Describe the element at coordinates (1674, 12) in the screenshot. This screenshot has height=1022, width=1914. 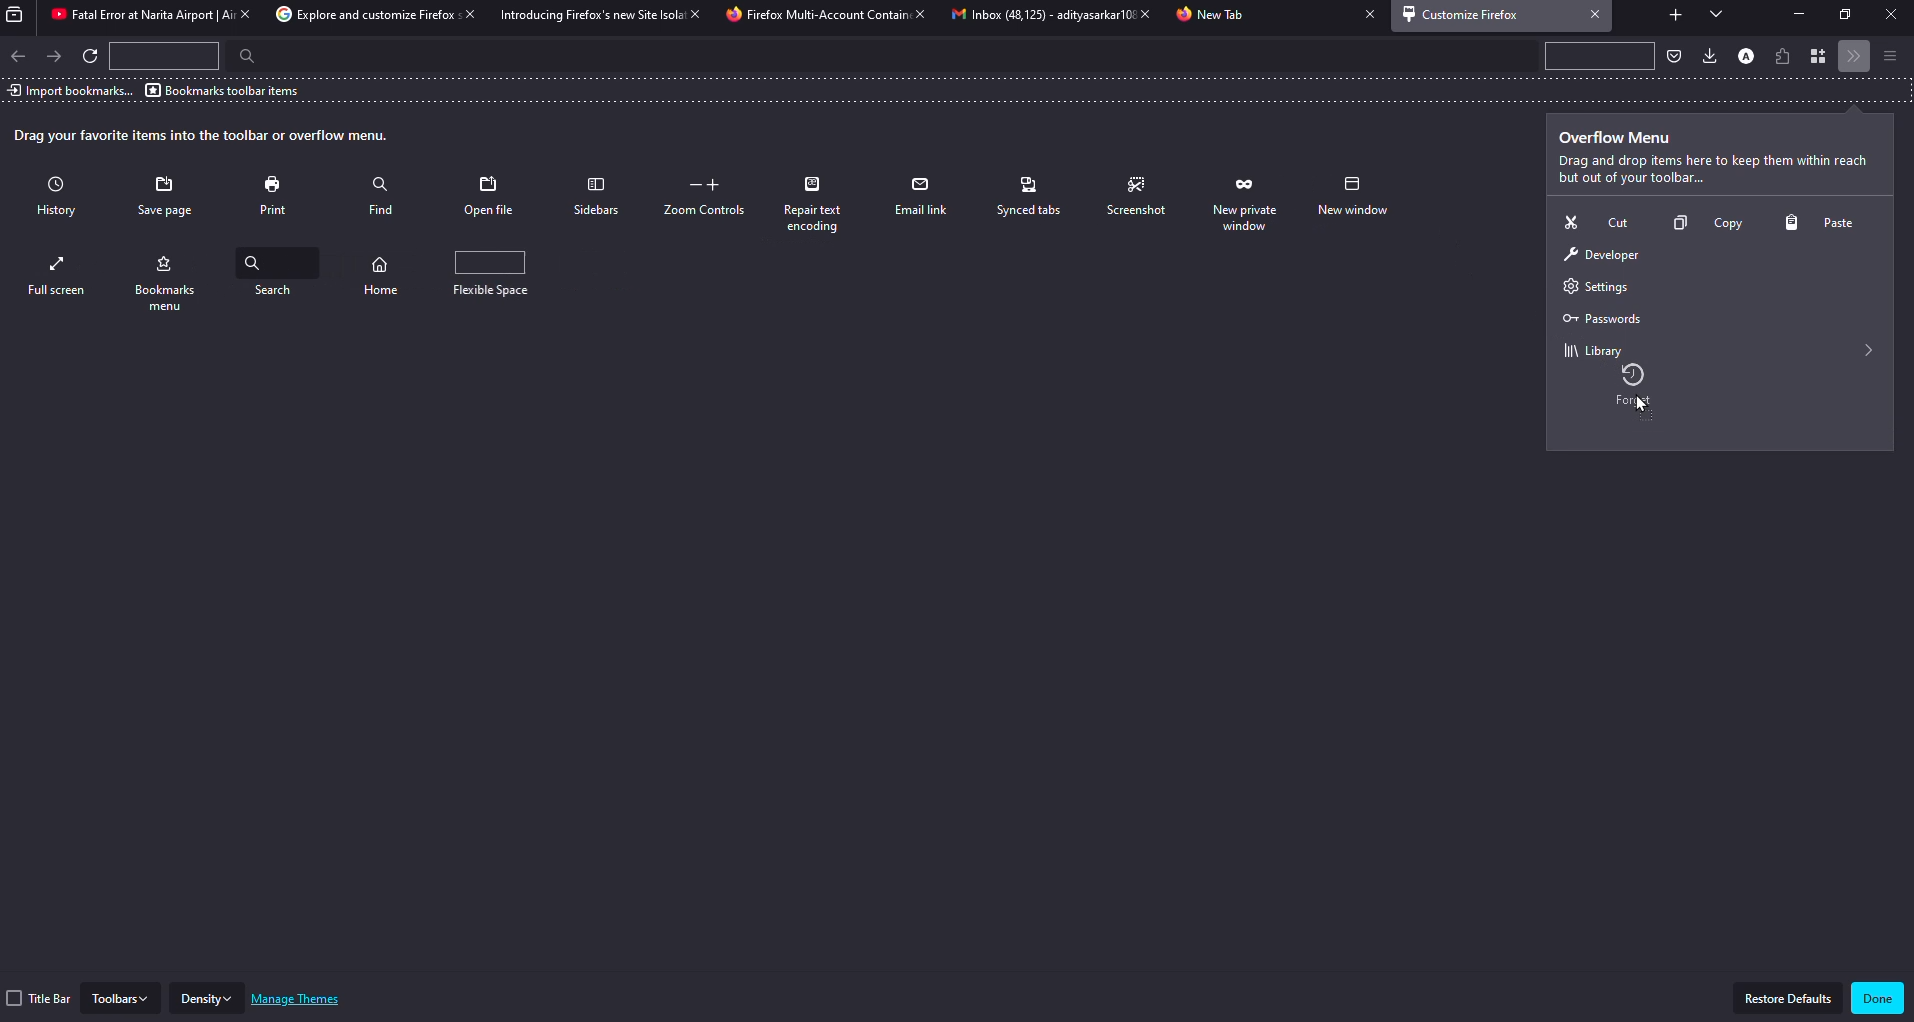
I see `add` at that location.